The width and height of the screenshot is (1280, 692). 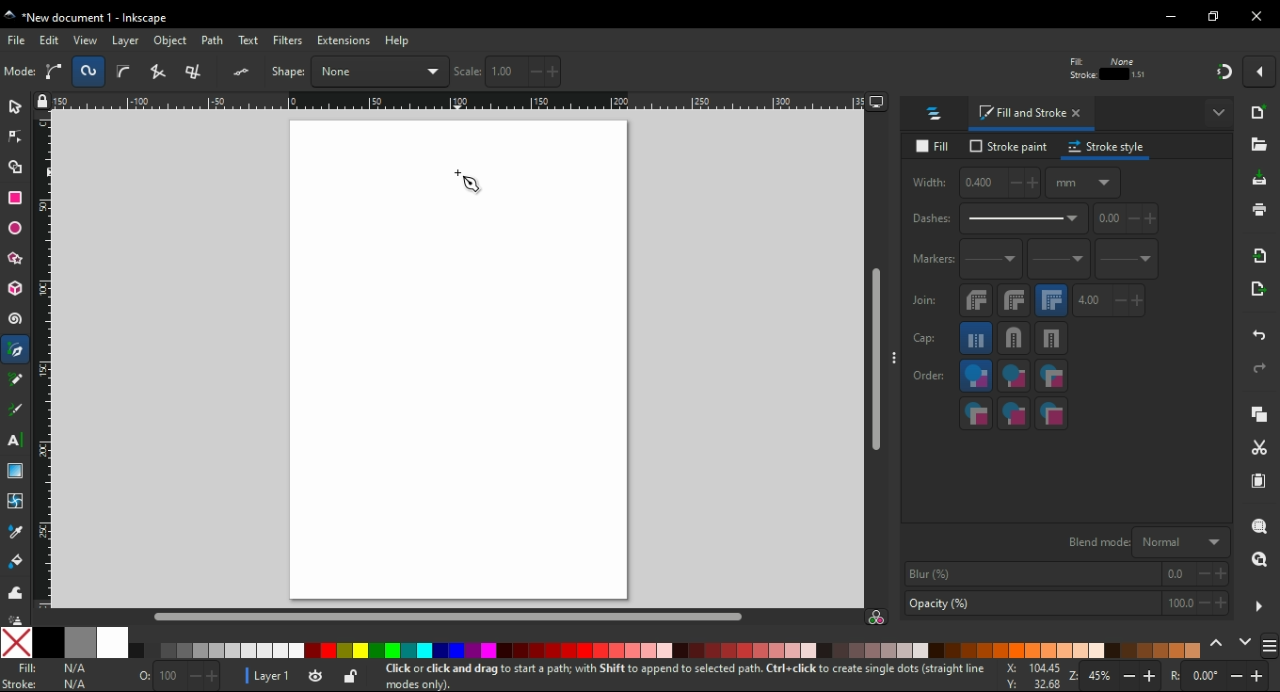 I want to click on stroke,fill,markers, so click(x=1014, y=377).